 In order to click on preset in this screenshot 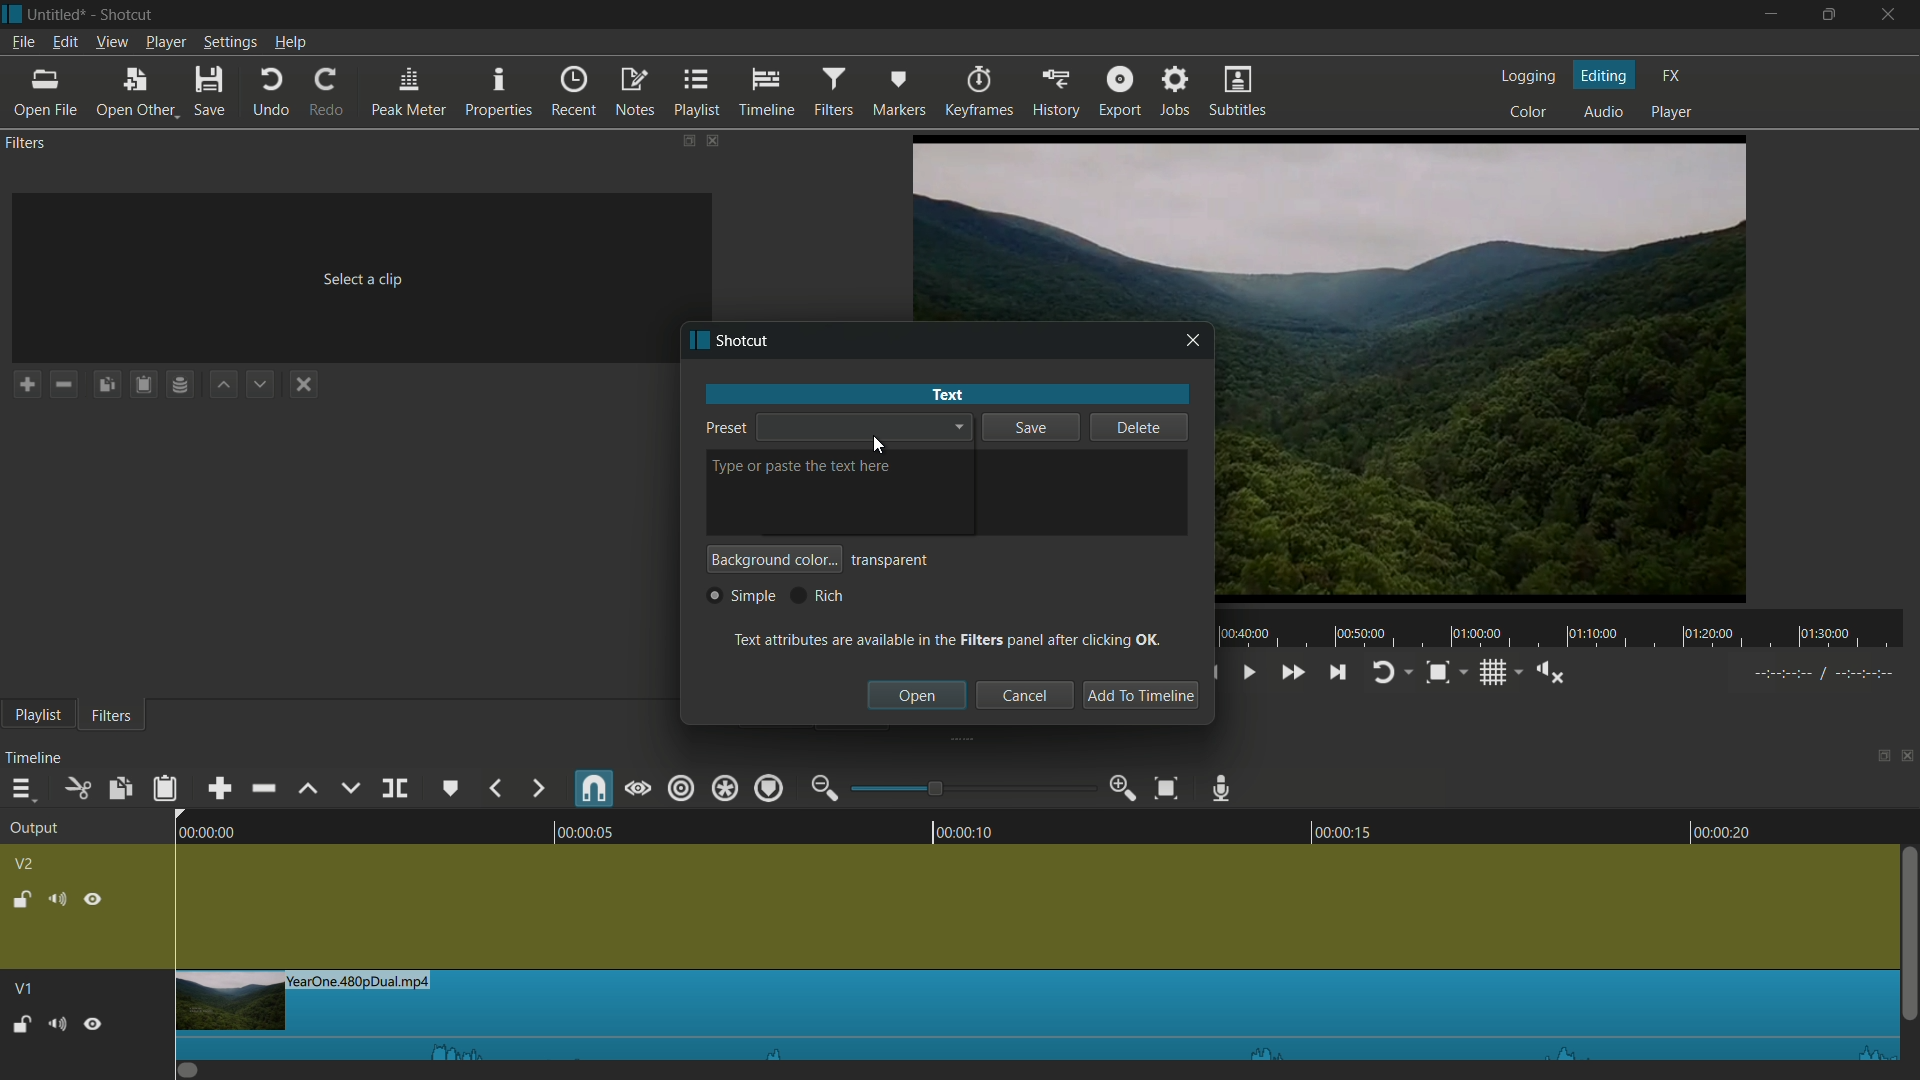, I will do `click(722, 427)`.